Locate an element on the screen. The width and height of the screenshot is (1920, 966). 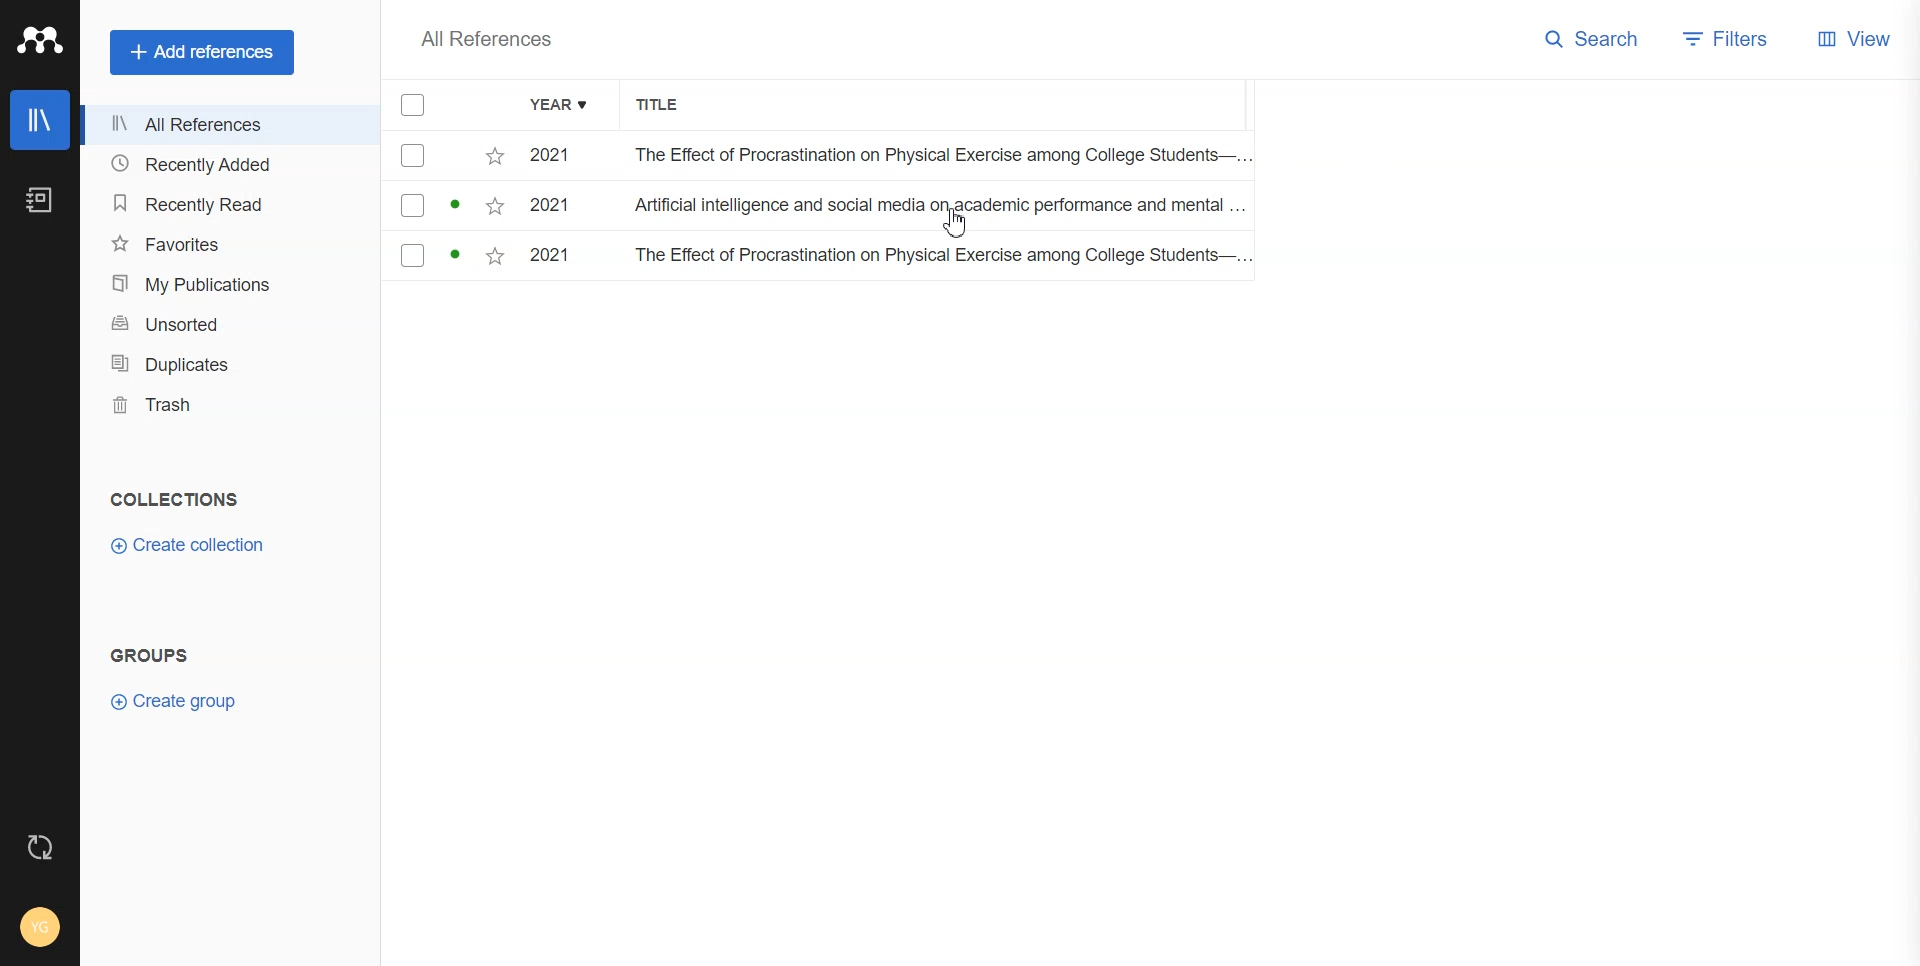
All References is located at coordinates (486, 39).